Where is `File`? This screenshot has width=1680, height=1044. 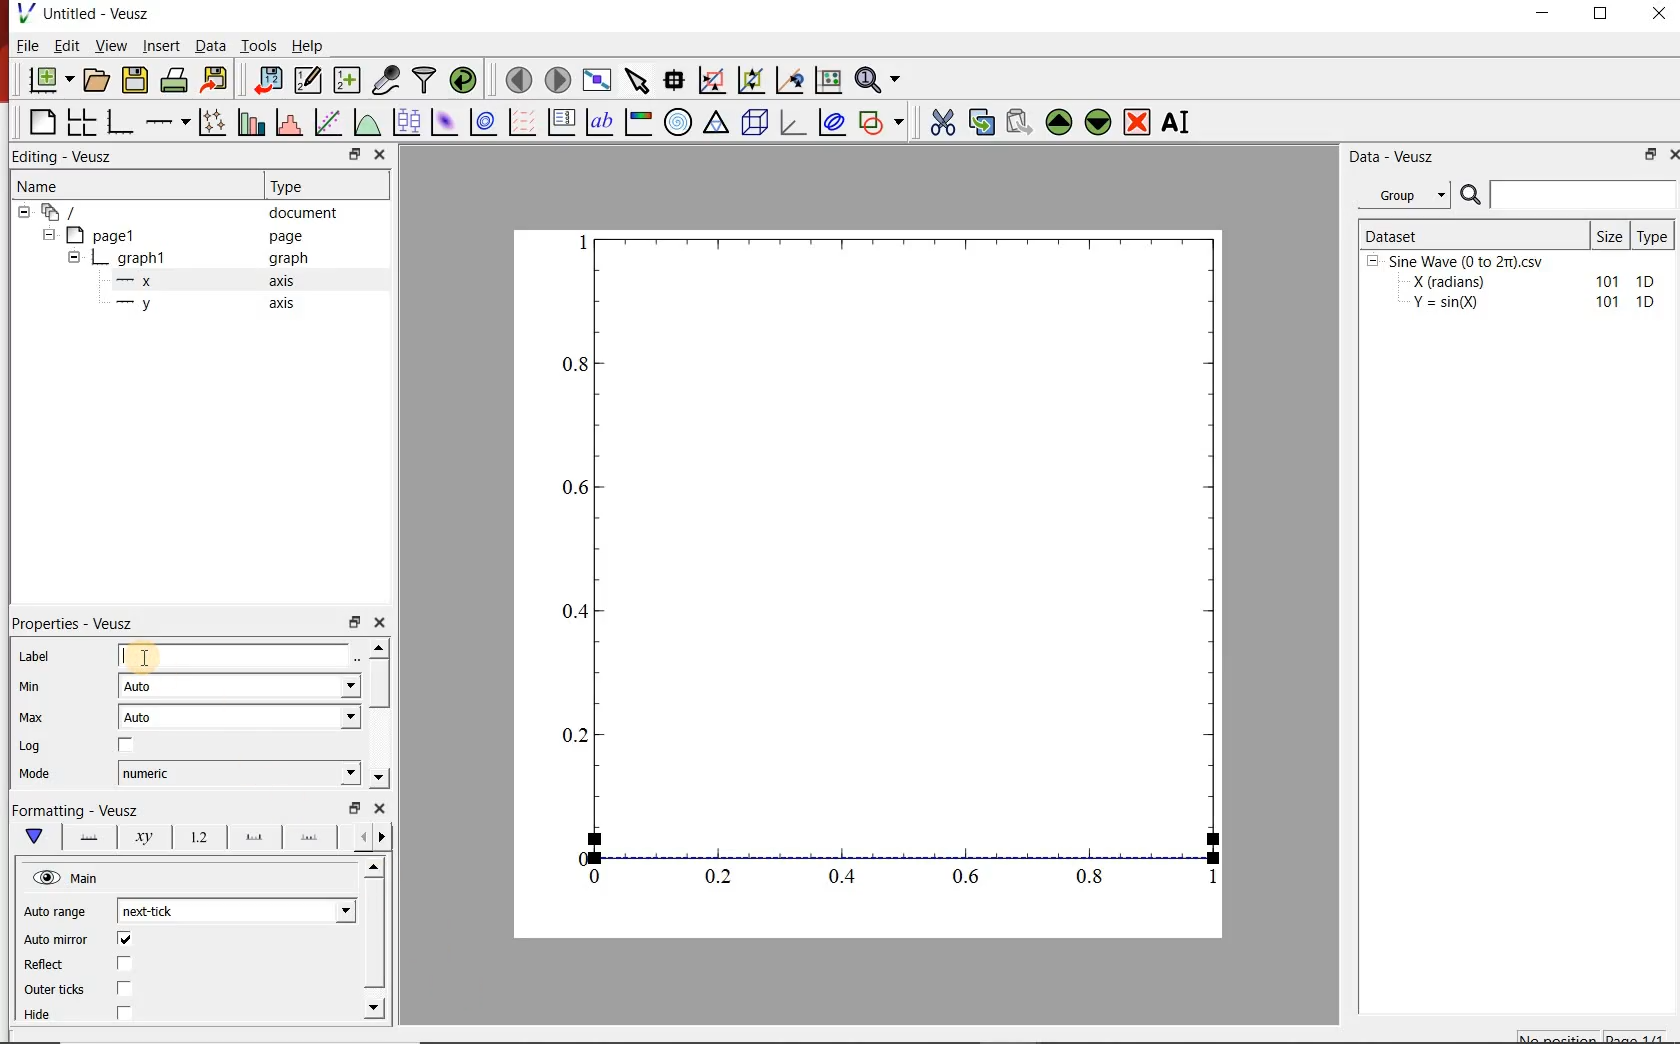 File is located at coordinates (28, 45).